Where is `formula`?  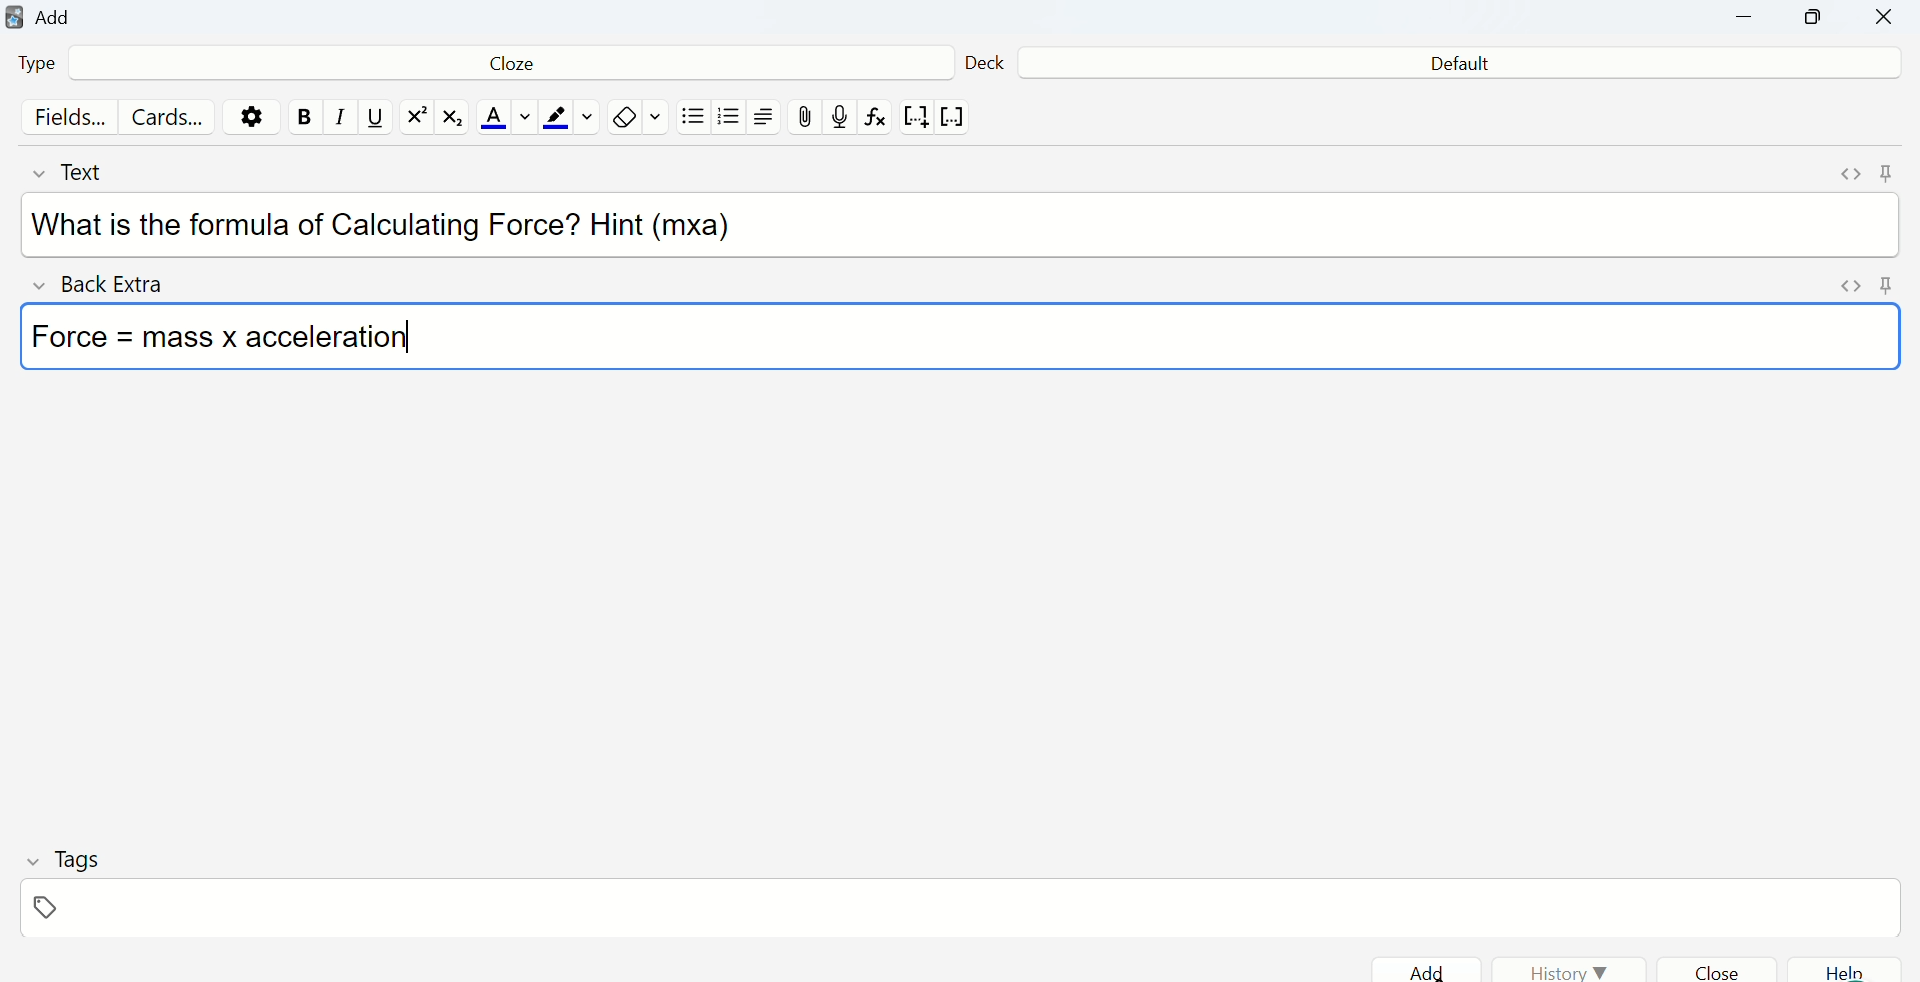
formula is located at coordinates (878, 121).